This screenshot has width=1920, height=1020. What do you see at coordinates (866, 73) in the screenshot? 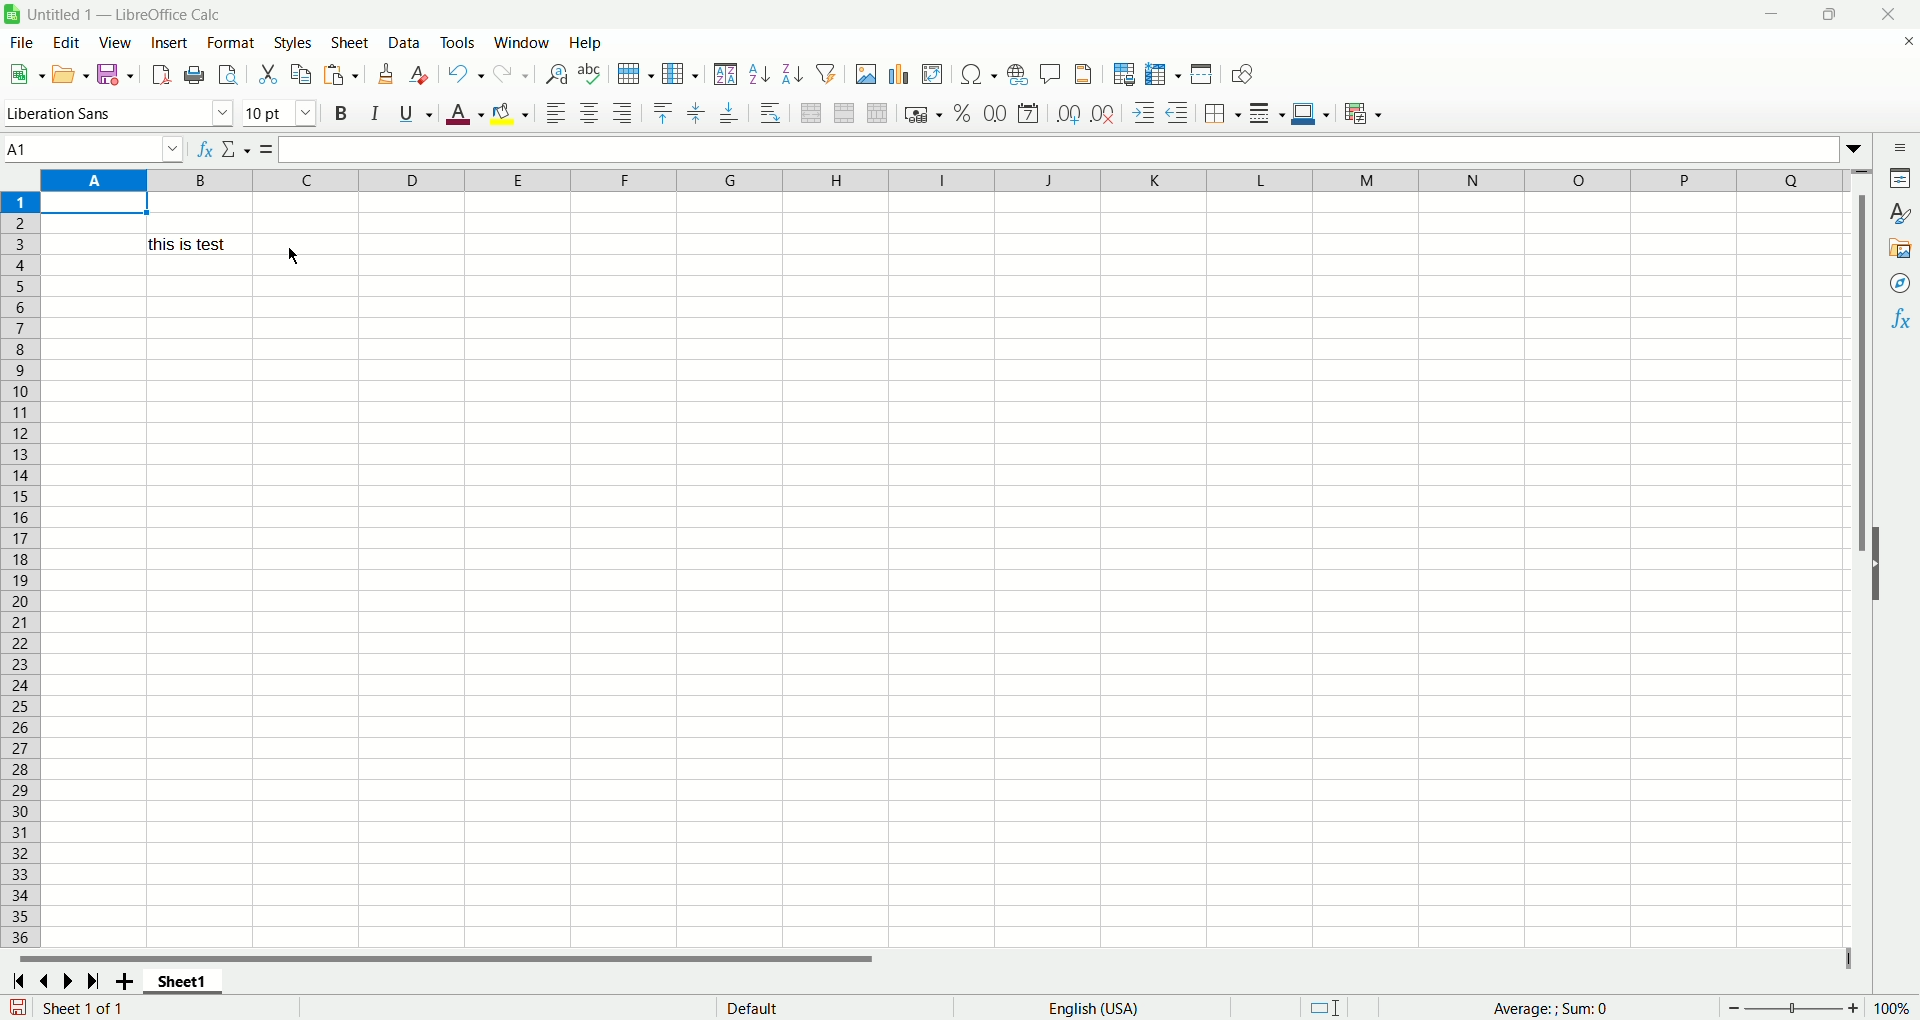
I see `insert image` at bounding box center [866, 73].